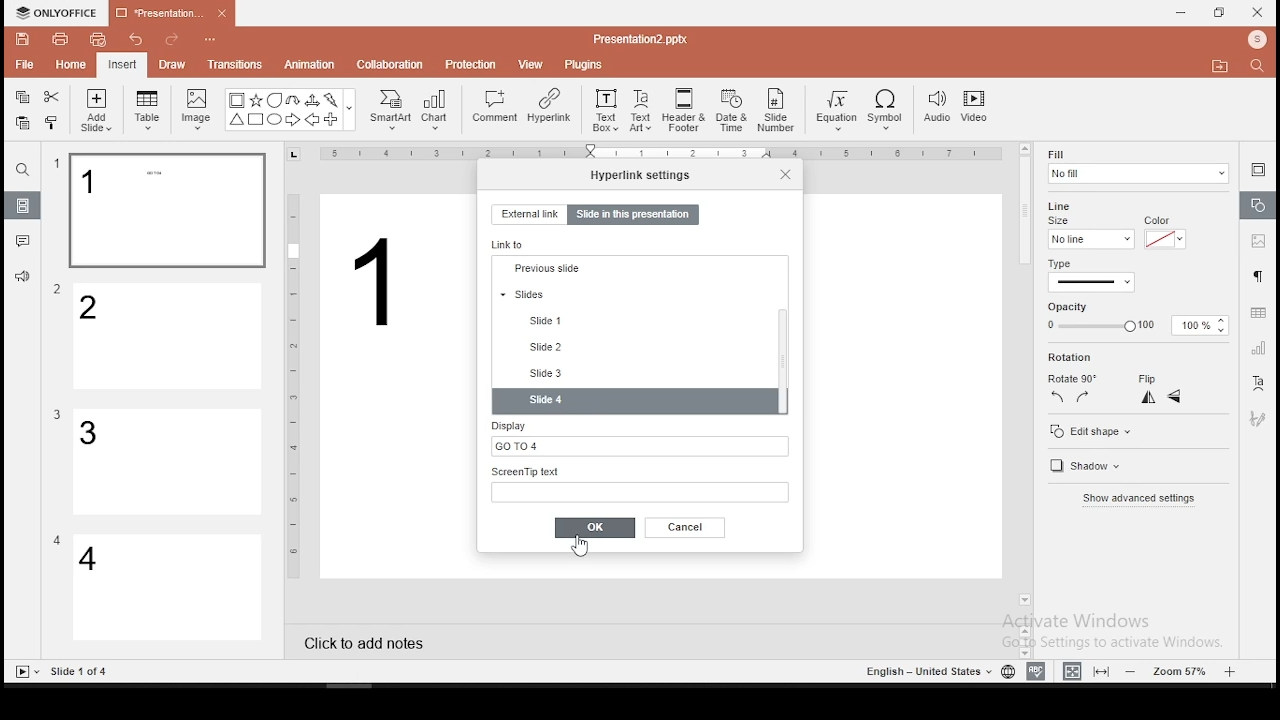 Image resolution: width=1280 pixels, height=720 pixels. What do you see at coordinates (392, 63) in the screenshot?
I see `collaboration` at bounding box center [392, 63].